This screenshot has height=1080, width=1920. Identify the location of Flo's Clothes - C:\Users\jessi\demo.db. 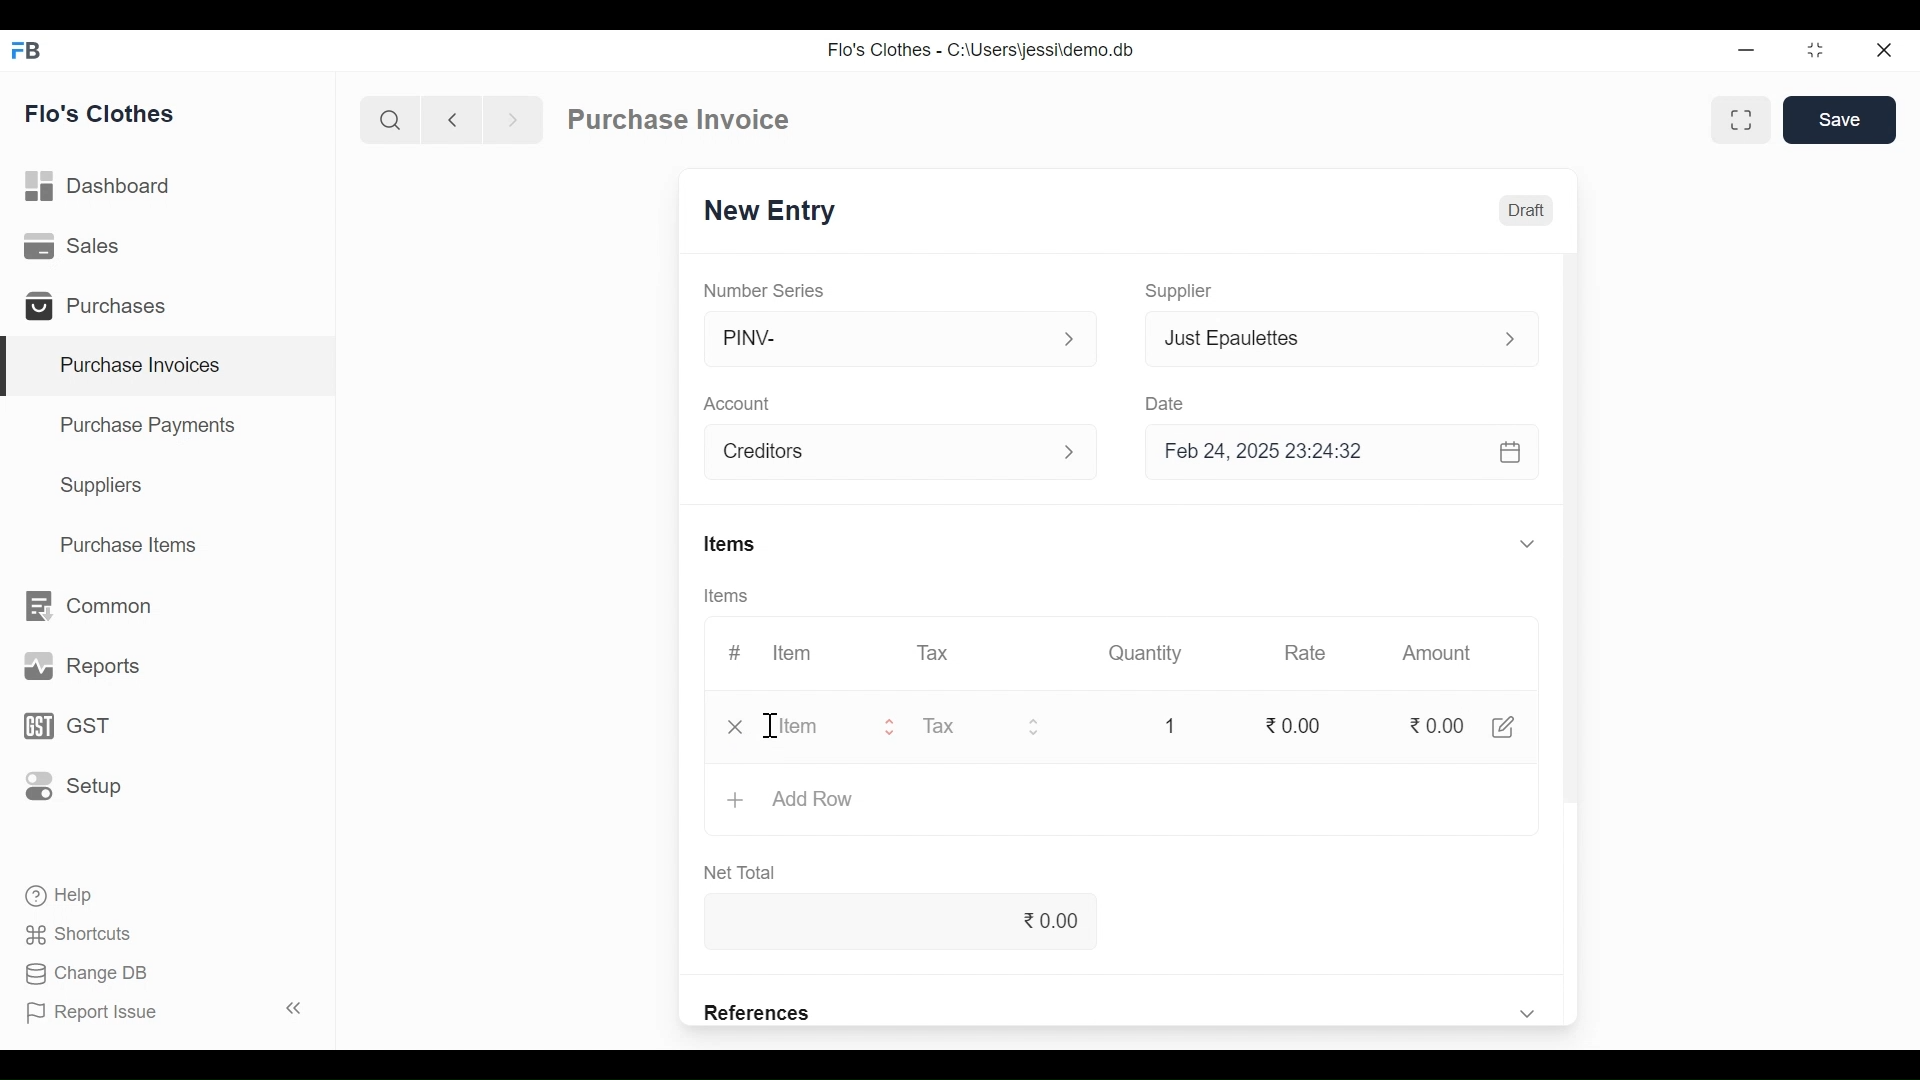
(984, 48).